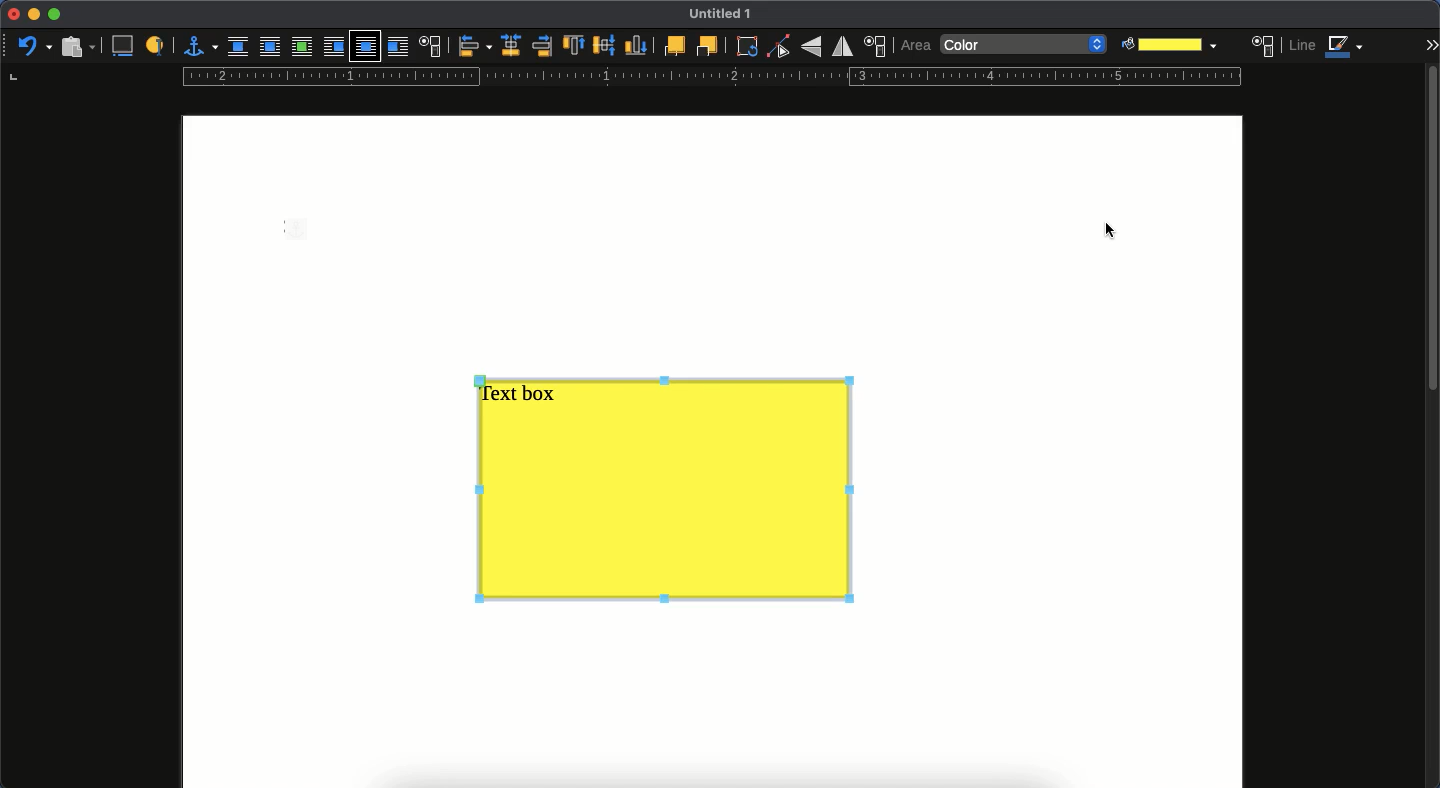  I want to click on maximize, so click(56, 15).